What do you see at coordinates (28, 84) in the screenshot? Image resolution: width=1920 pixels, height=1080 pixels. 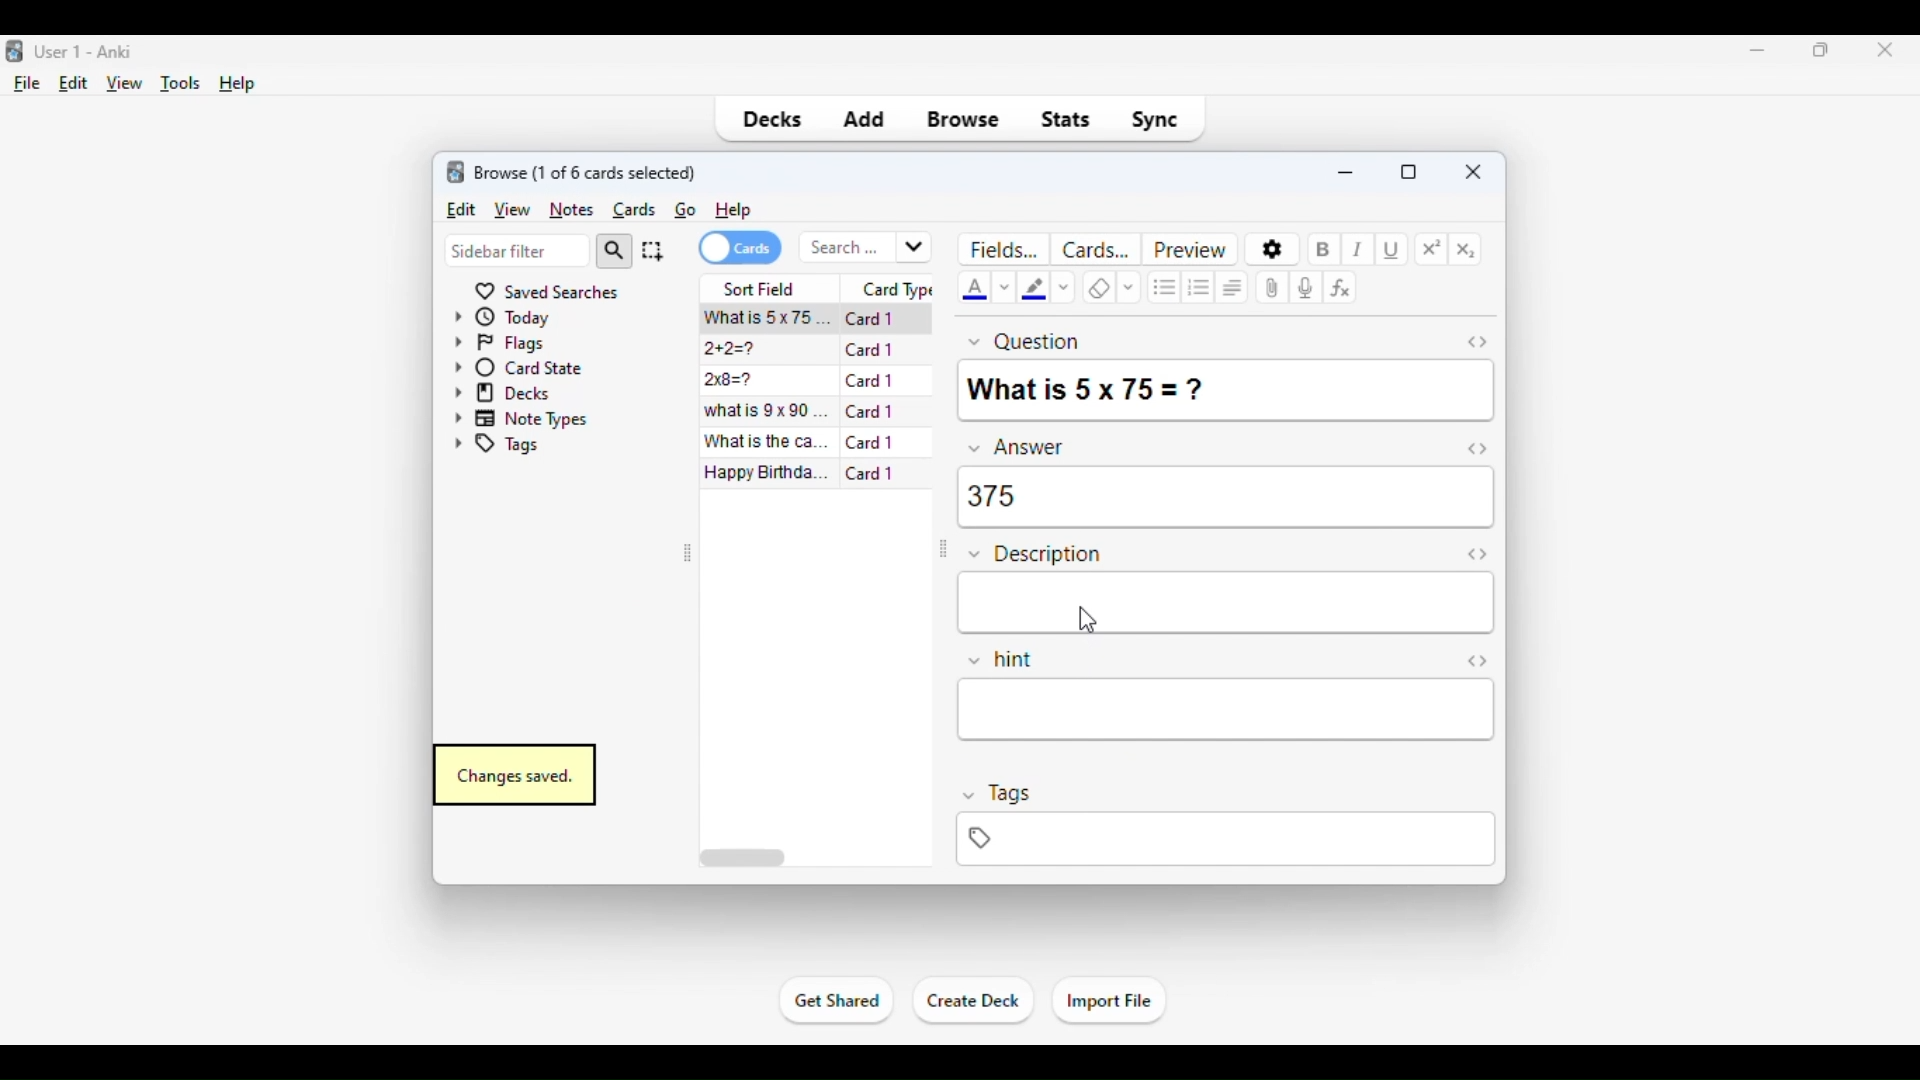 I see `file` at bounding box center [28, 84].